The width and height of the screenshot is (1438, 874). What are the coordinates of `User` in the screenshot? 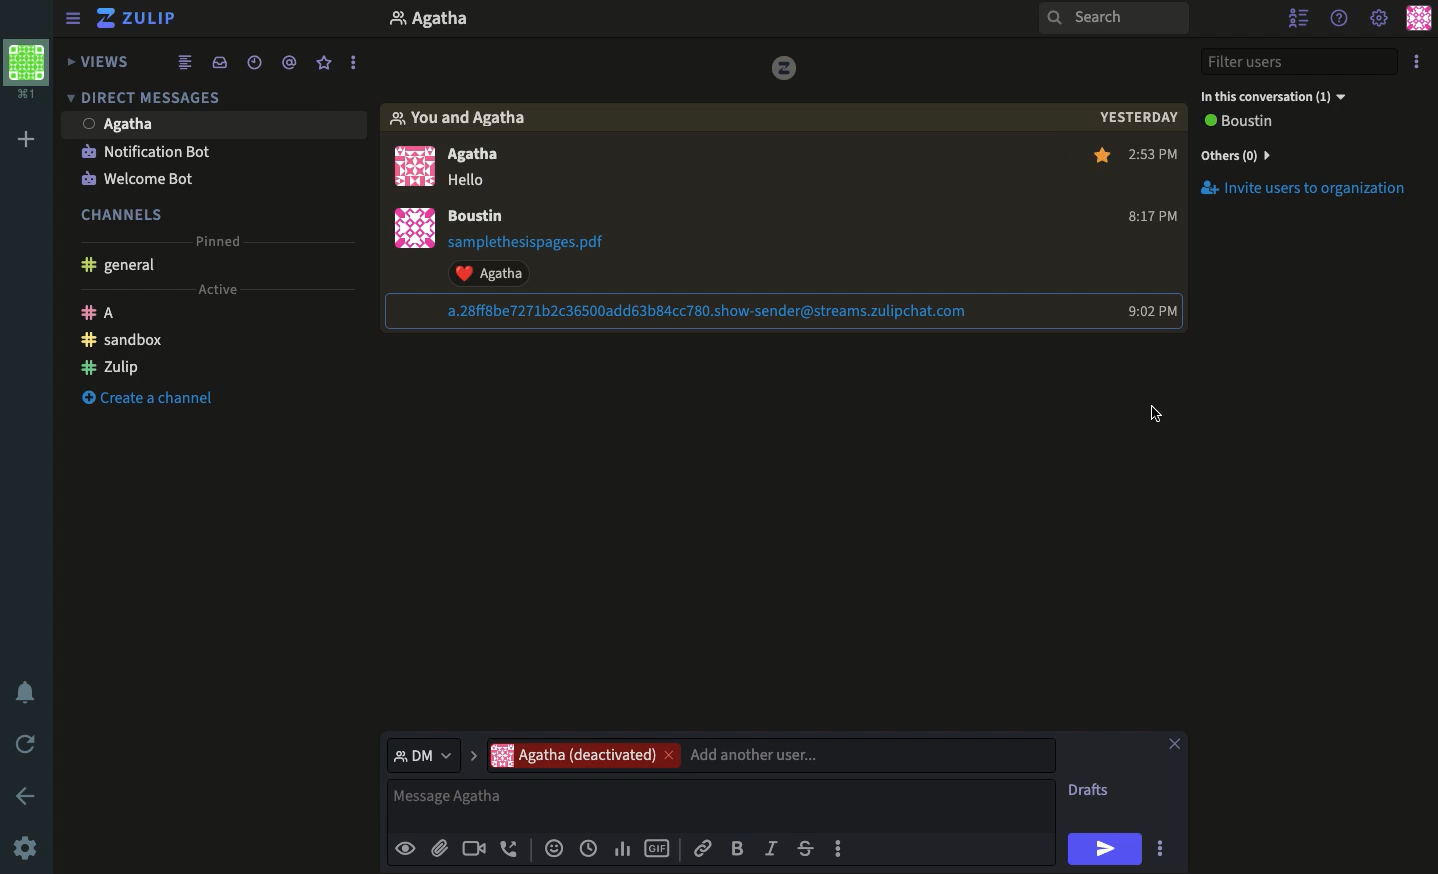 It's located at (471, 156).